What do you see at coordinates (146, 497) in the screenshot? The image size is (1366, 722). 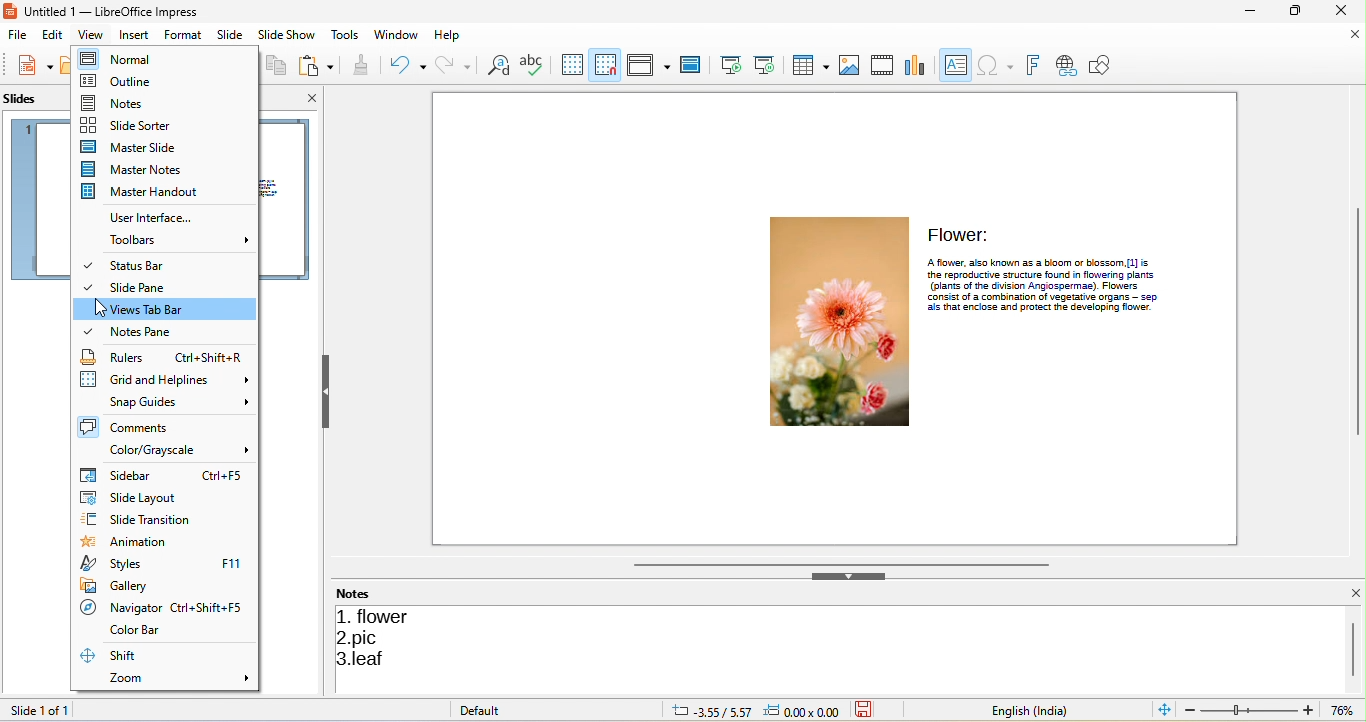 I see `slide layout` at bounding box center [146, 497].